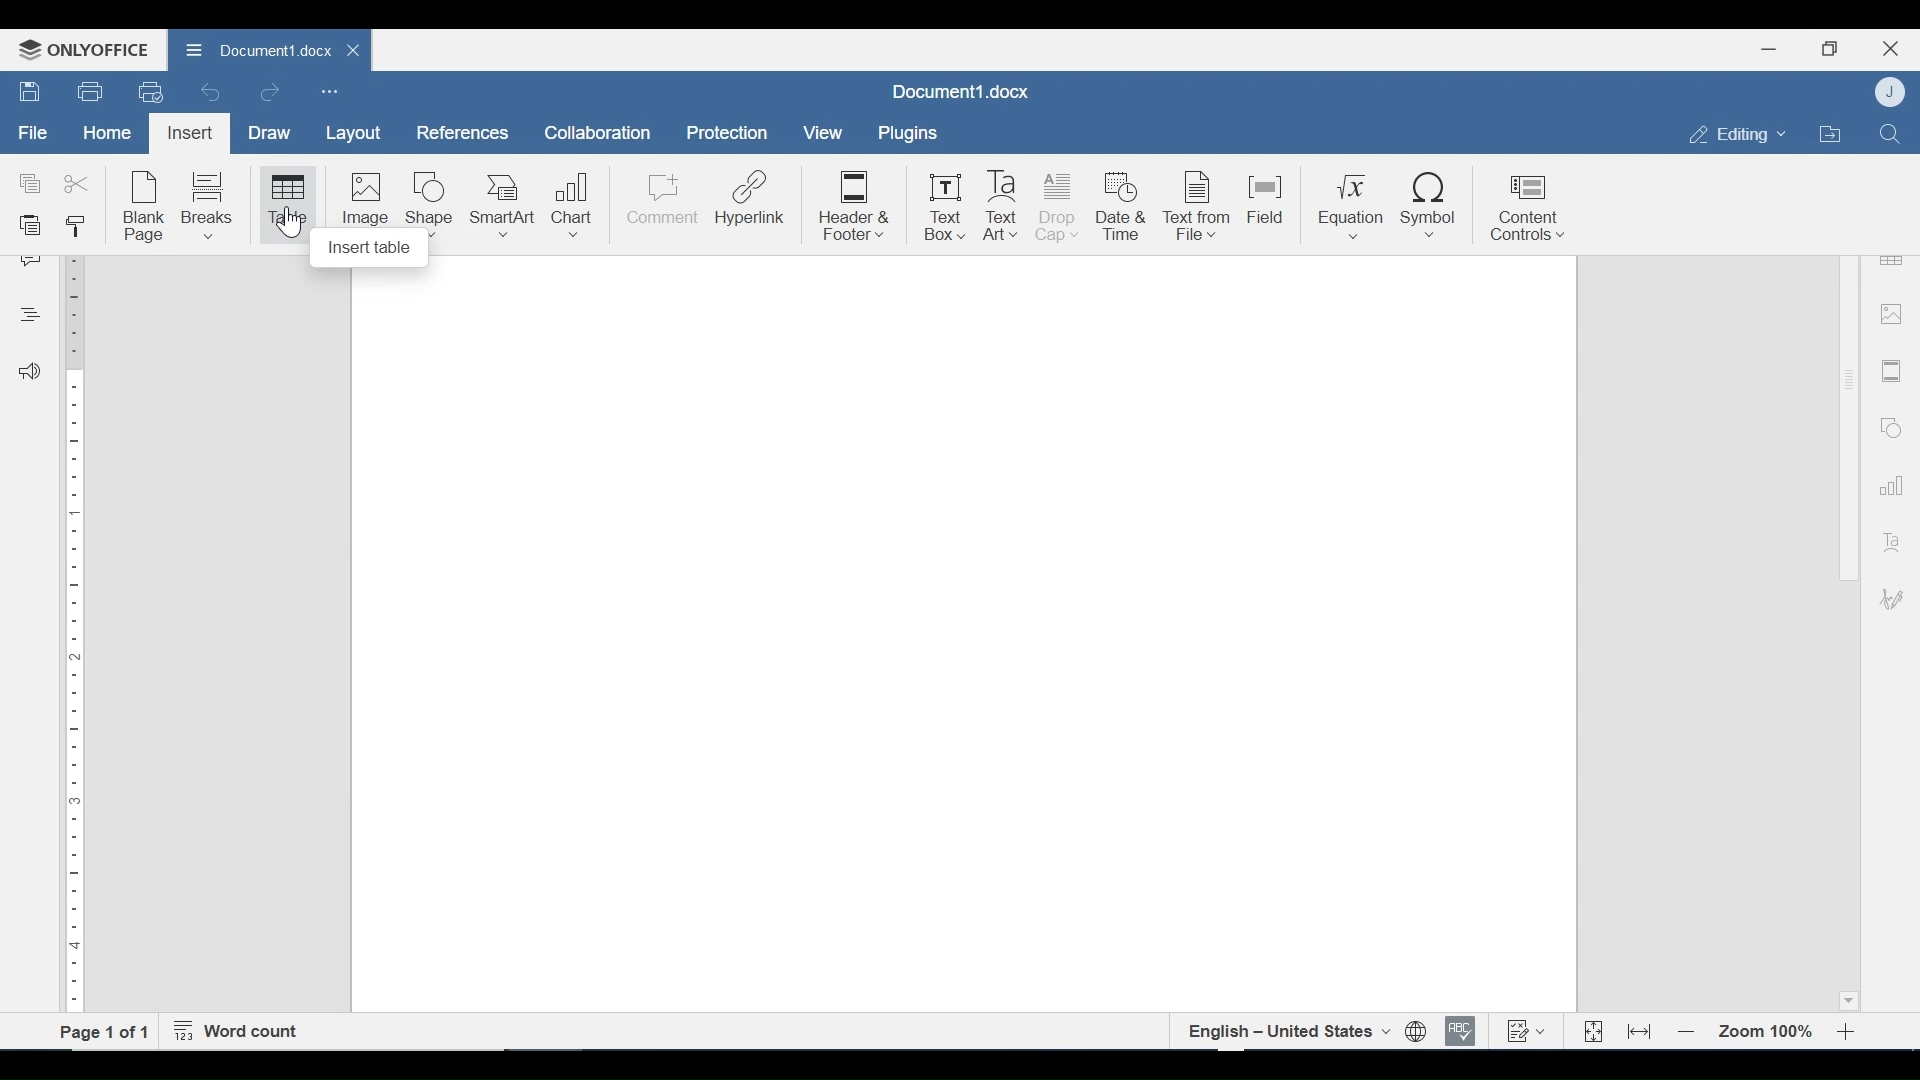 The image size is (1920, 1080). I want to click on OnlyOffice, so click(80, 49).